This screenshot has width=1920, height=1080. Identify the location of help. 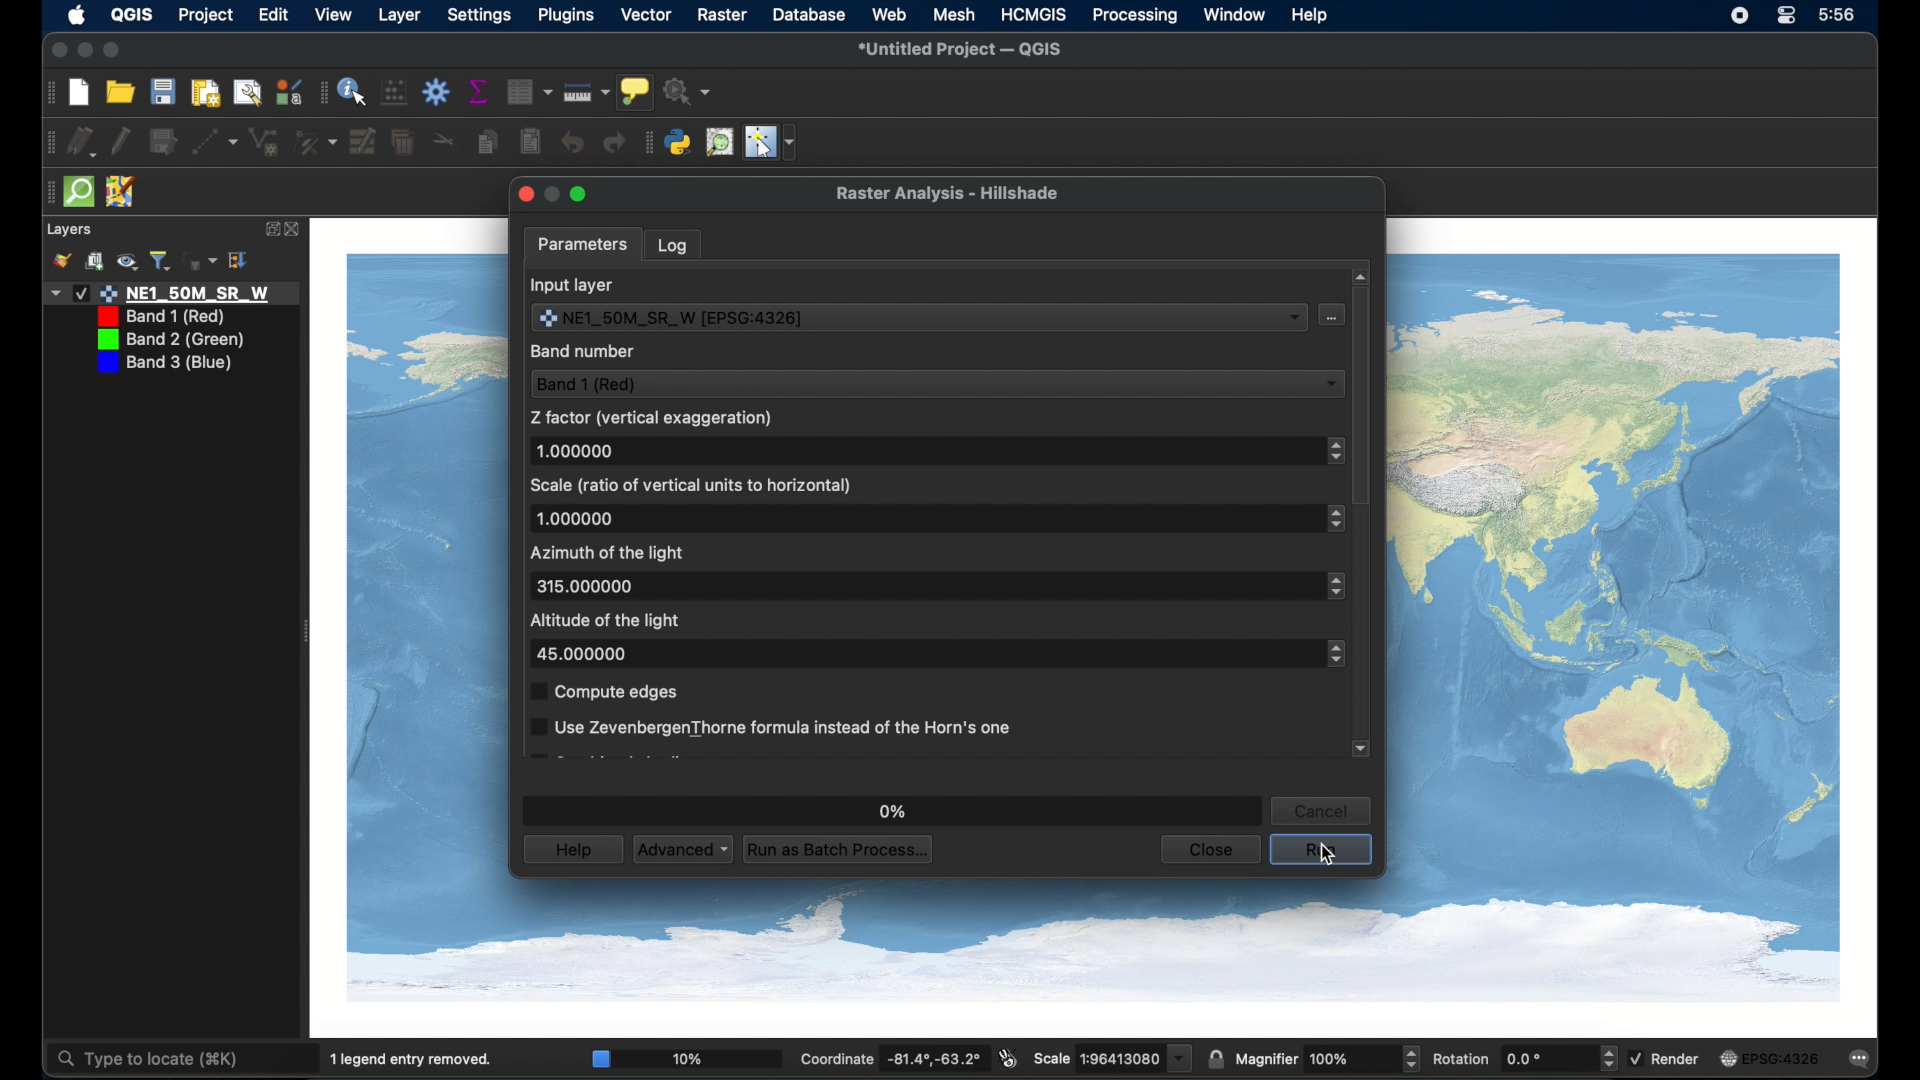
(572, 849).